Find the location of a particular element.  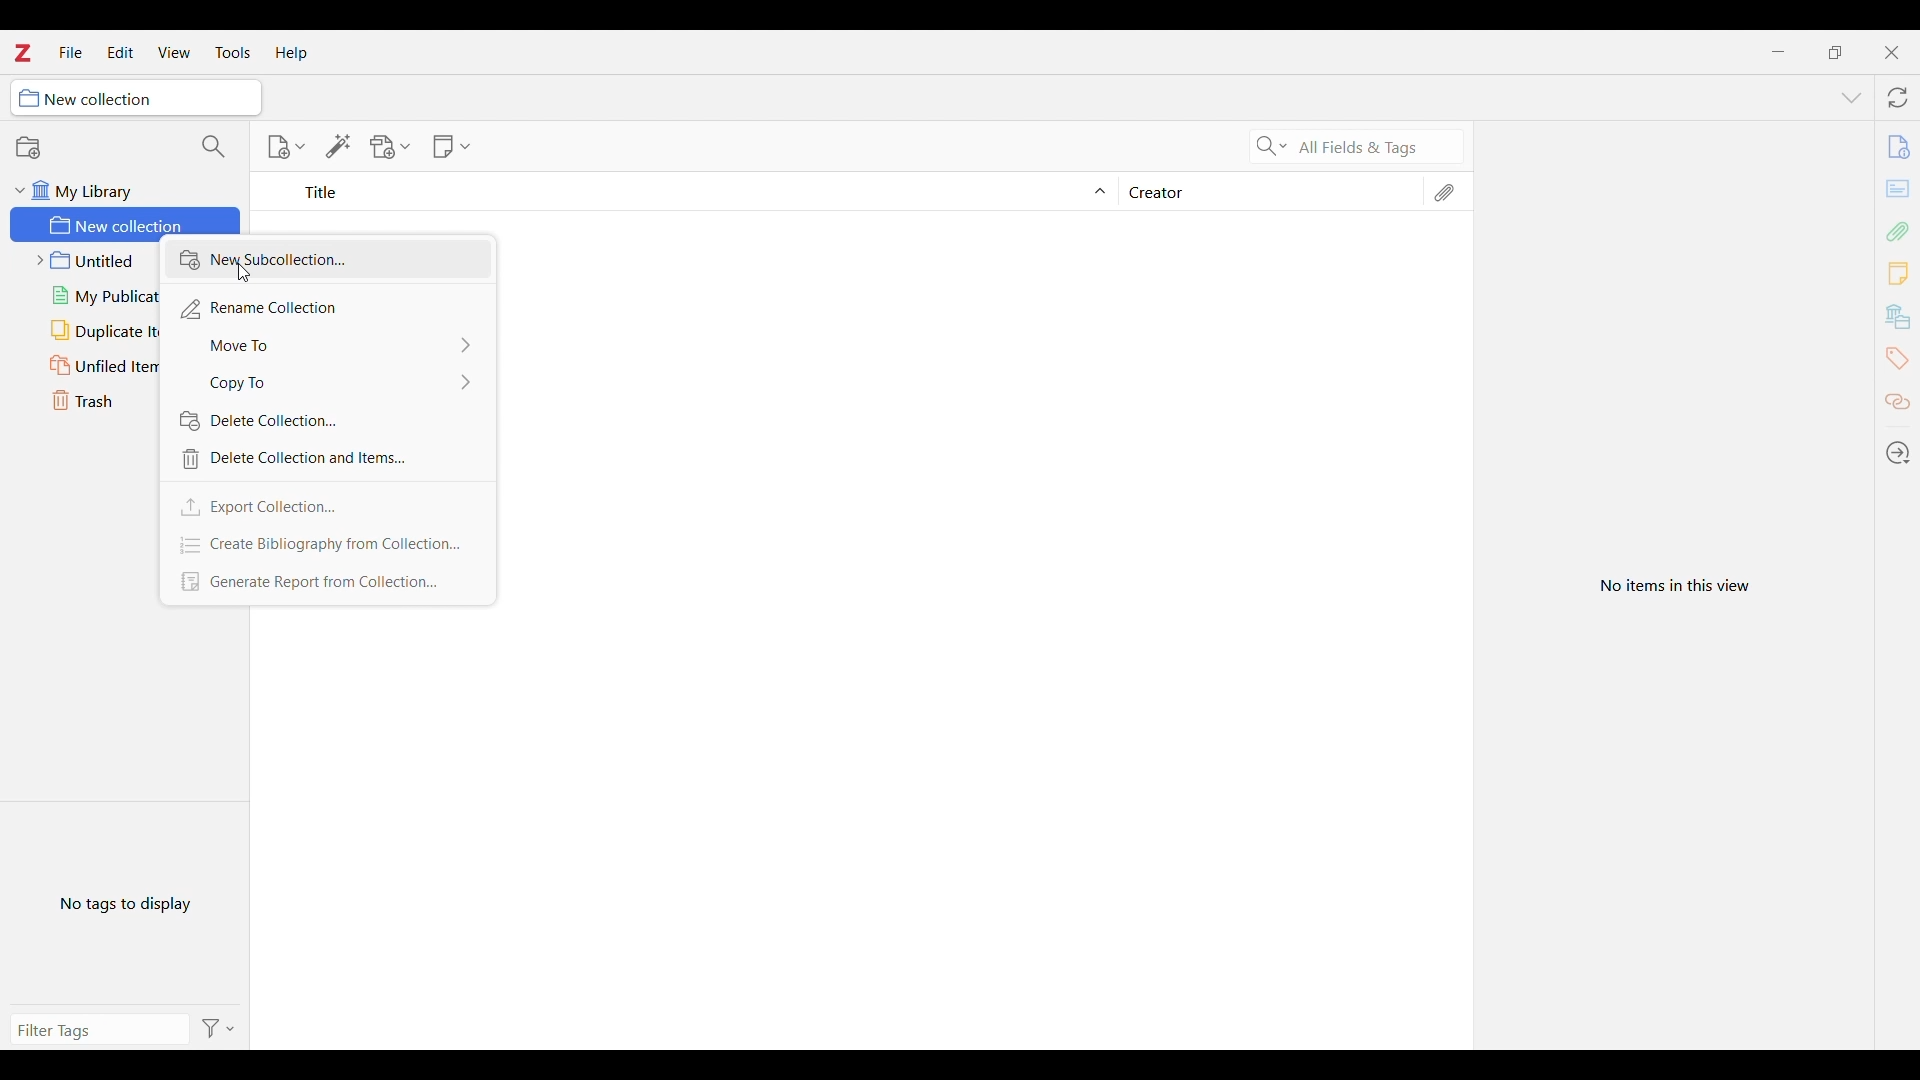

Delete collection is located at coordinates (327, 421).